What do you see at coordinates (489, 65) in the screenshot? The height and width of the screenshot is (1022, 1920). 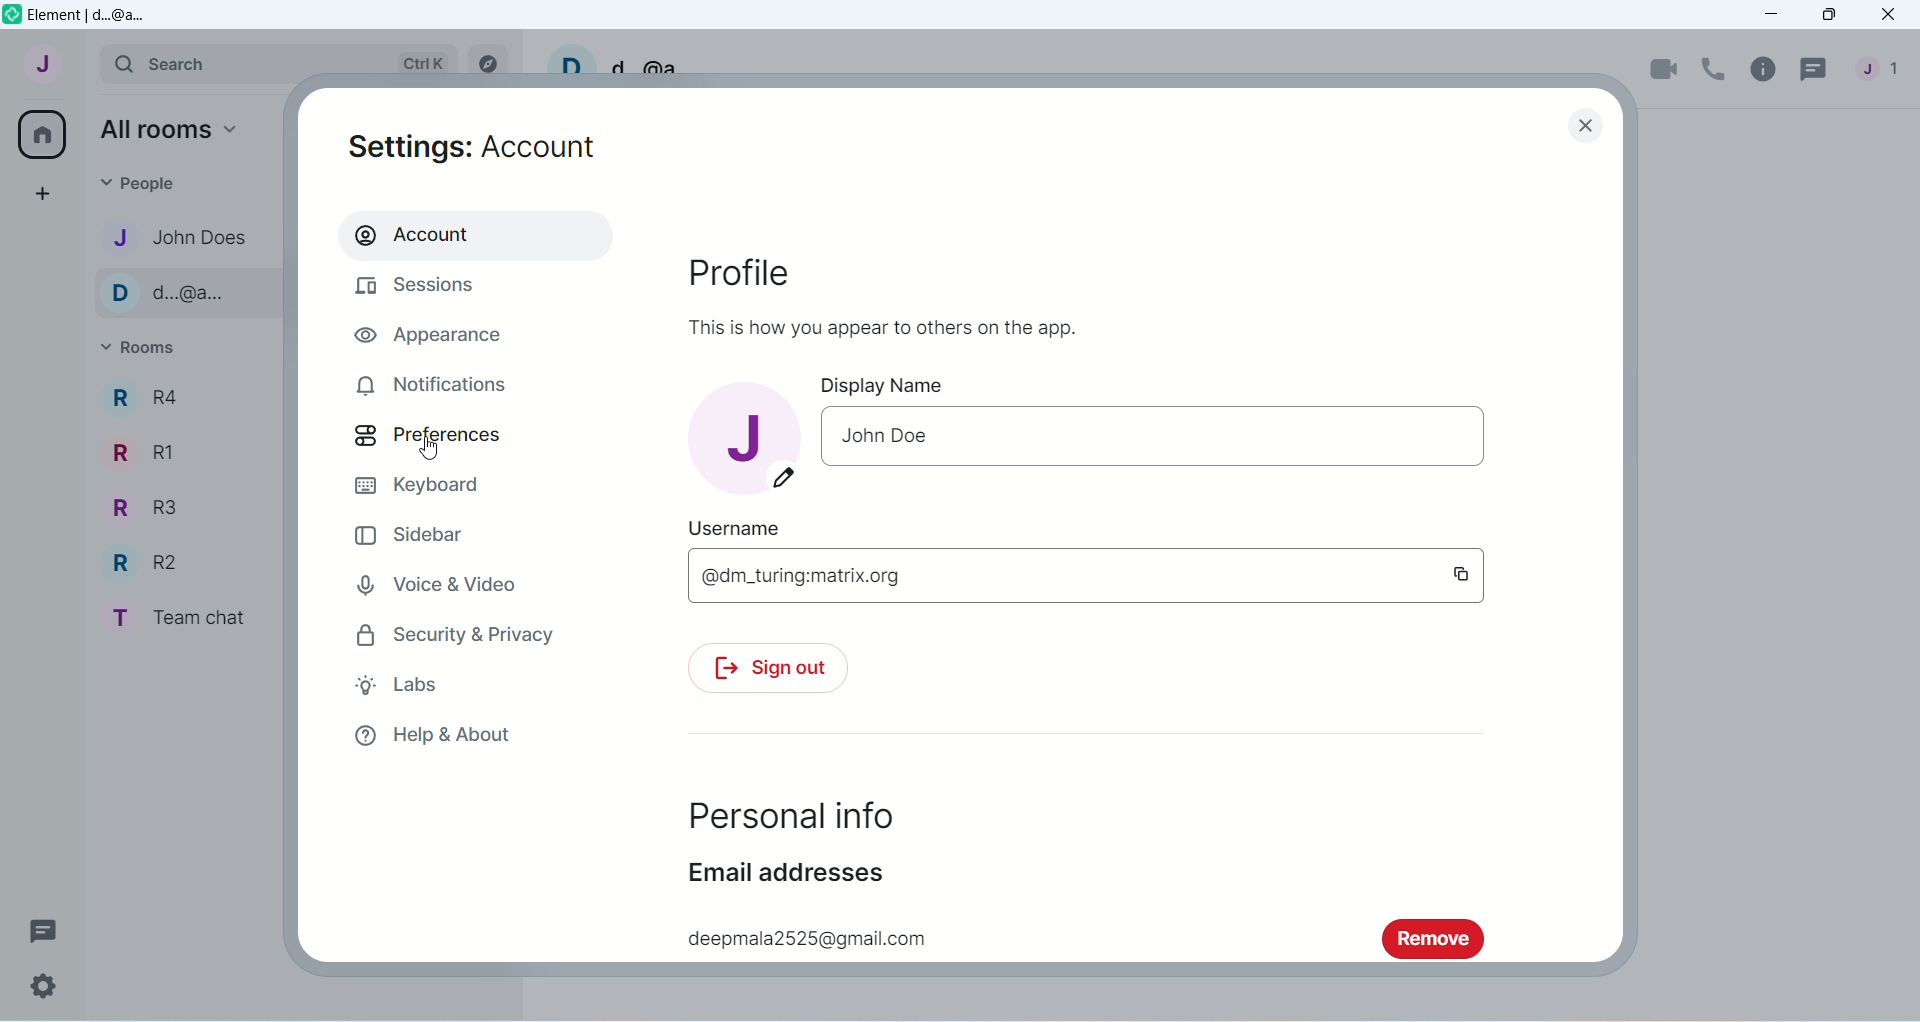 I see `Explore rooms` at bounding box center [489, 65].